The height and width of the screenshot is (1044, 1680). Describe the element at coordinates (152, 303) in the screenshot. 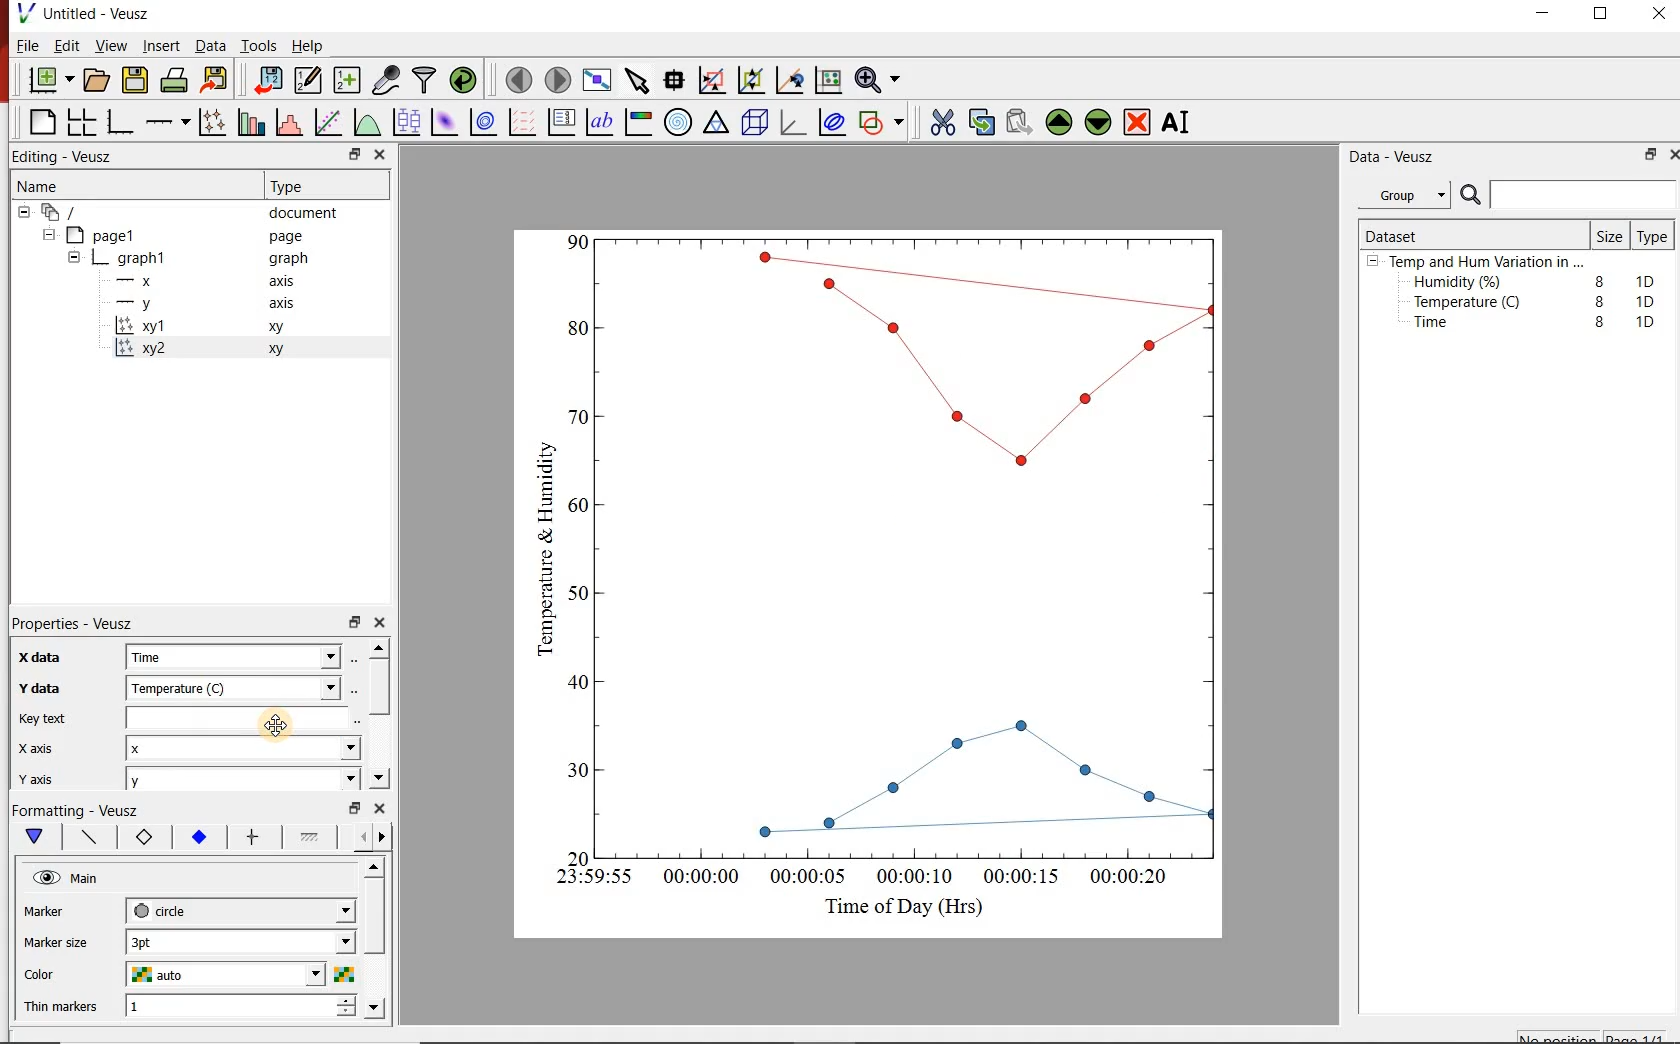

I see `y` at that location.